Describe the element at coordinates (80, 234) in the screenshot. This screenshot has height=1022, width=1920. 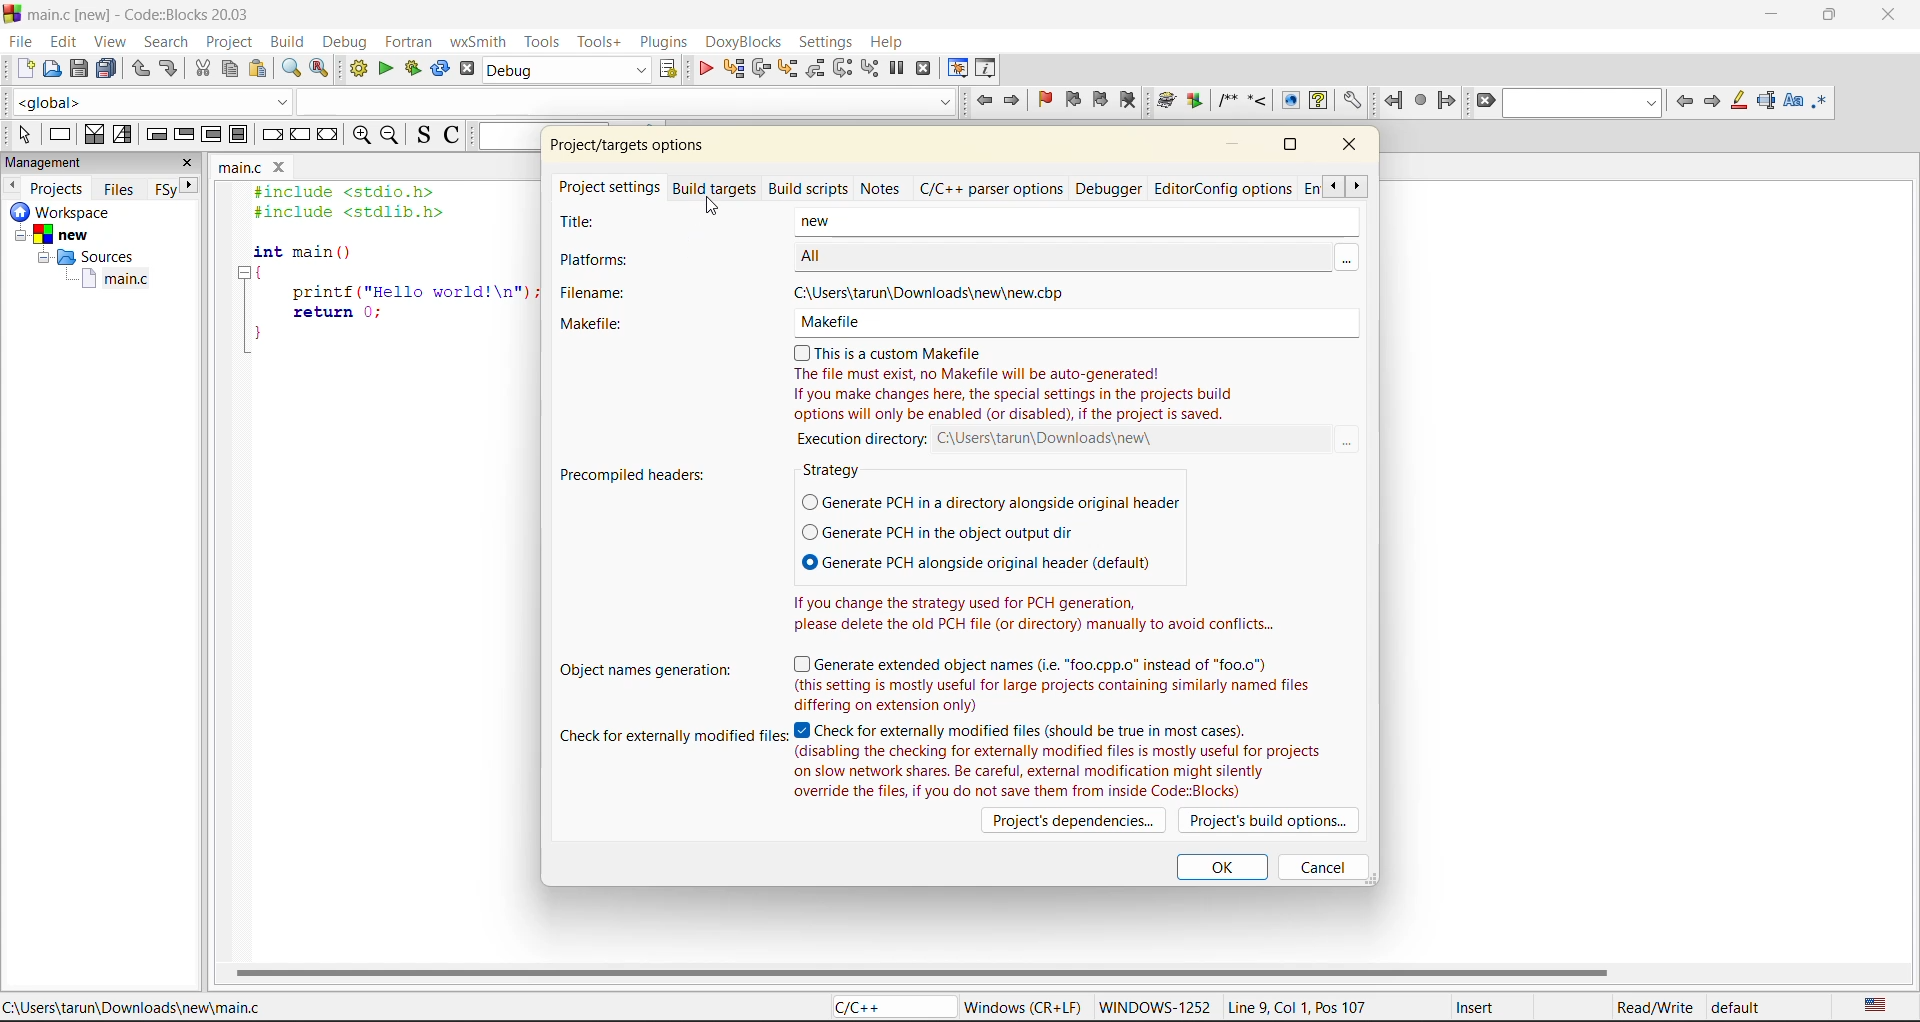
I see `new` at that location.